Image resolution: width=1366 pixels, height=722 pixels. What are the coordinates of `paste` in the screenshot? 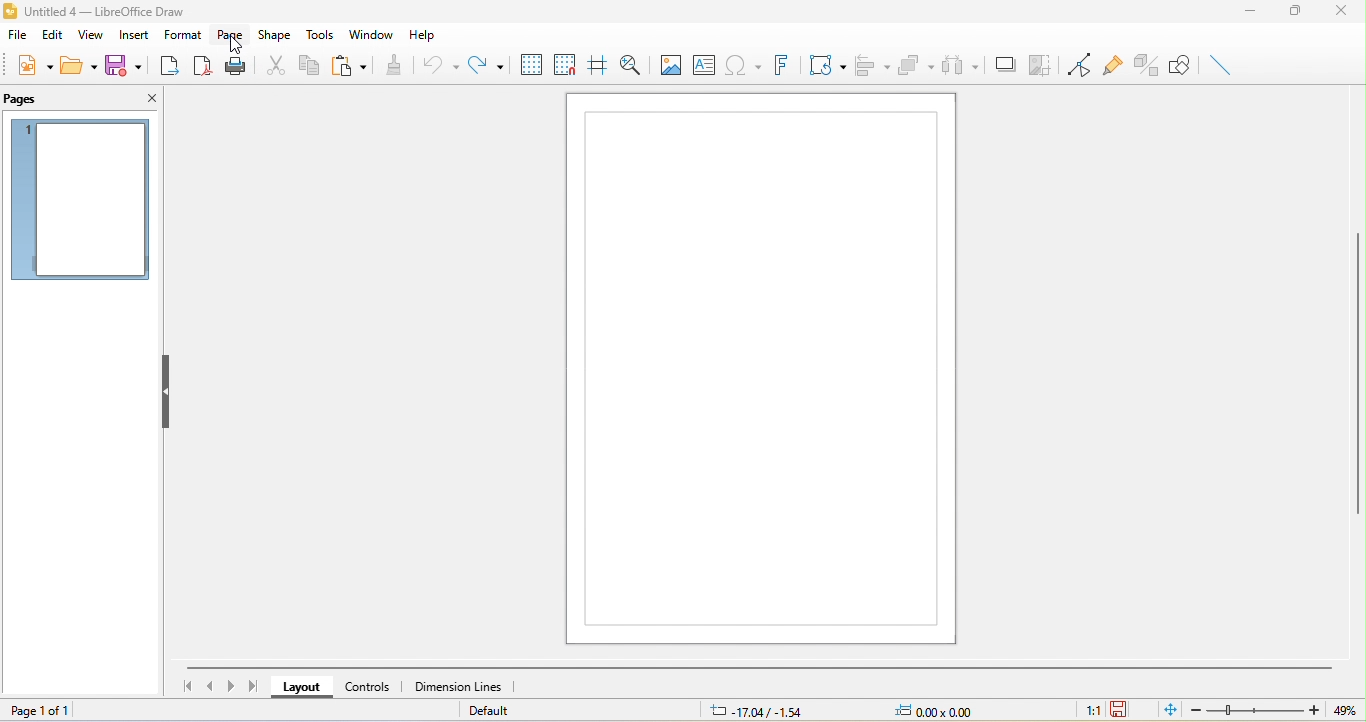 It's located at (347, 67).